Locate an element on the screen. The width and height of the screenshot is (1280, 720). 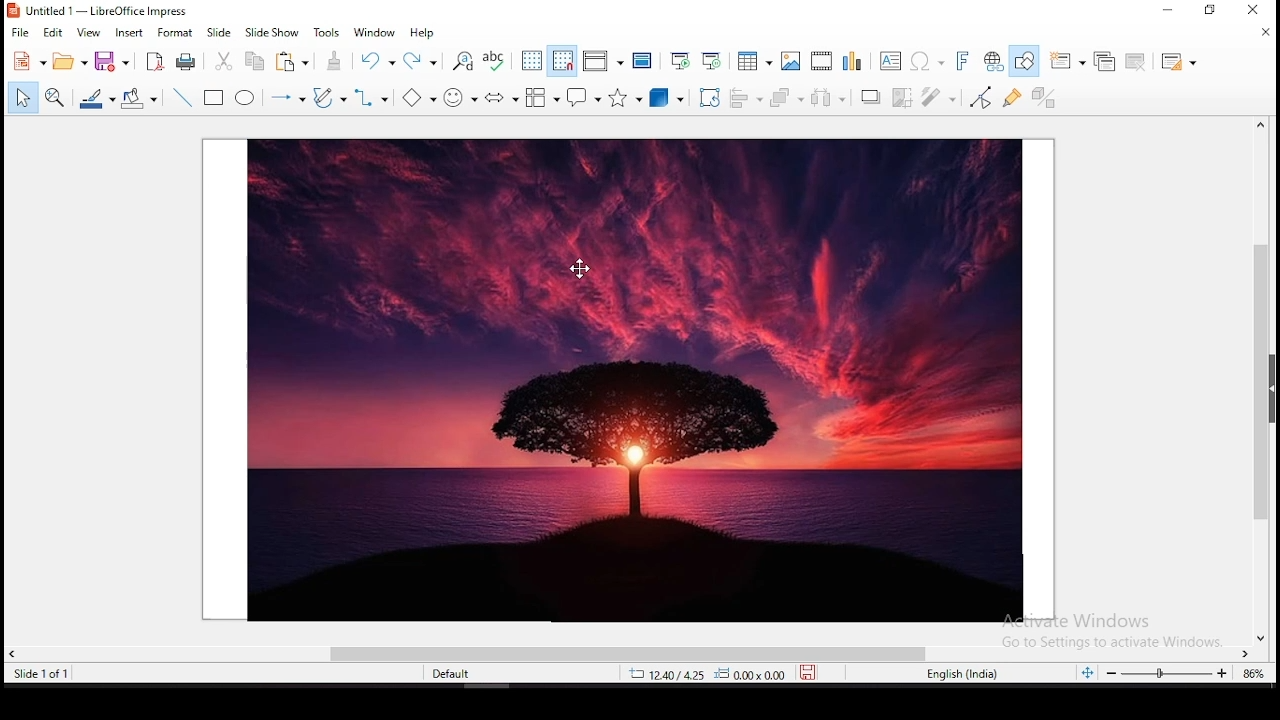
minimize is located at coordinates (1172, 10).